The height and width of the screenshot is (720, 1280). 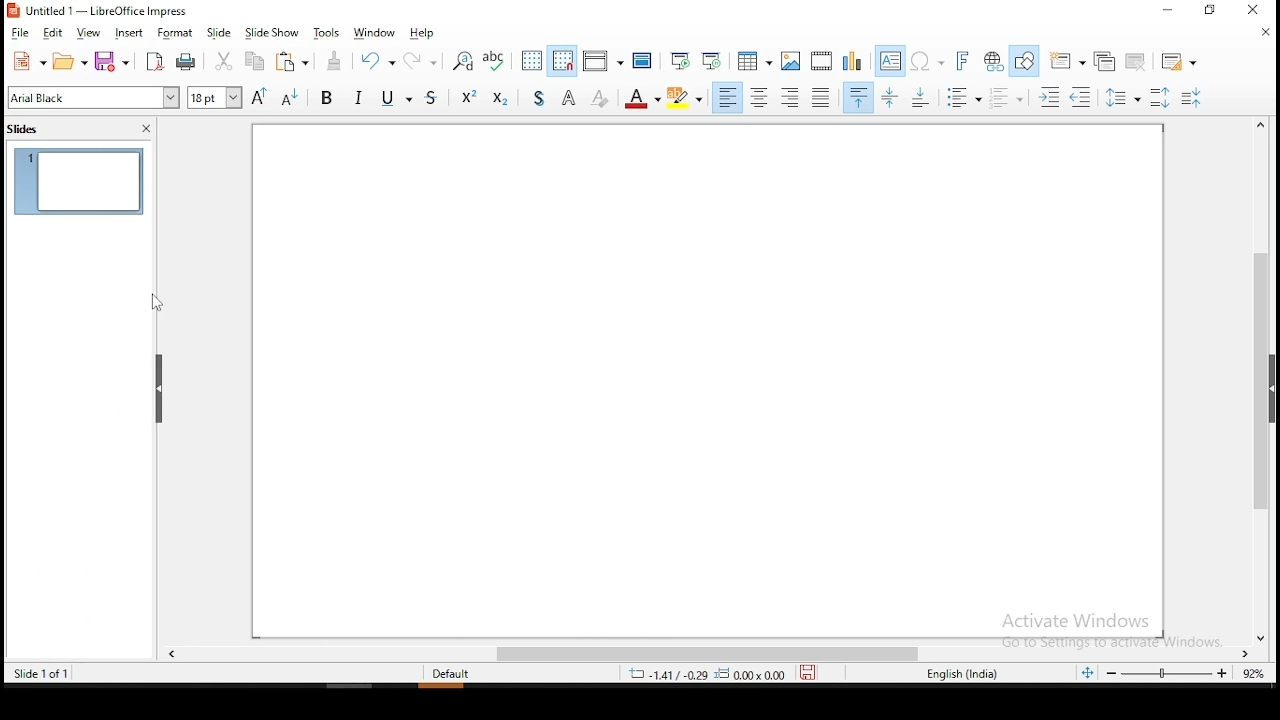 What do you see at coordinates (727, 98) in the screenshot?
I see `align left` at bounding box center [727, 98].